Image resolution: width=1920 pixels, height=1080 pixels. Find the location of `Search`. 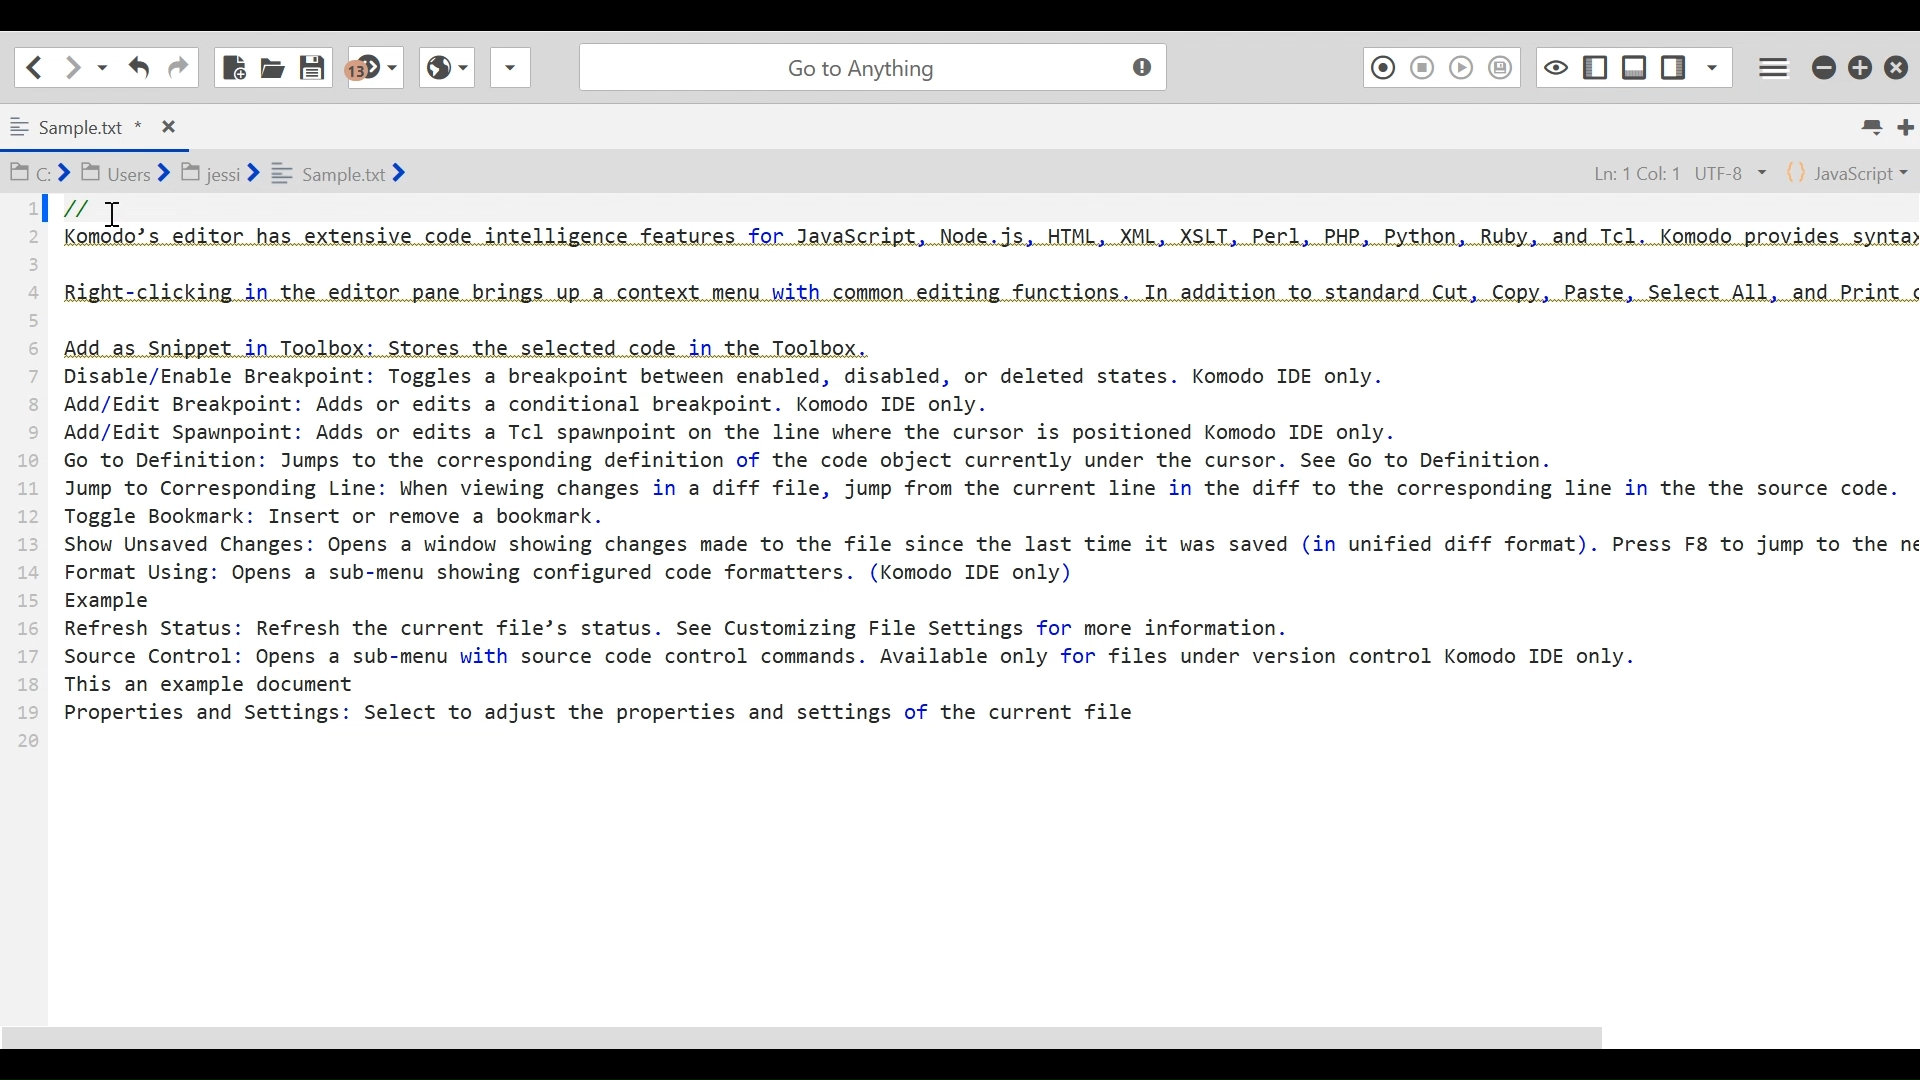

Search is located at coordinates (869, 64).